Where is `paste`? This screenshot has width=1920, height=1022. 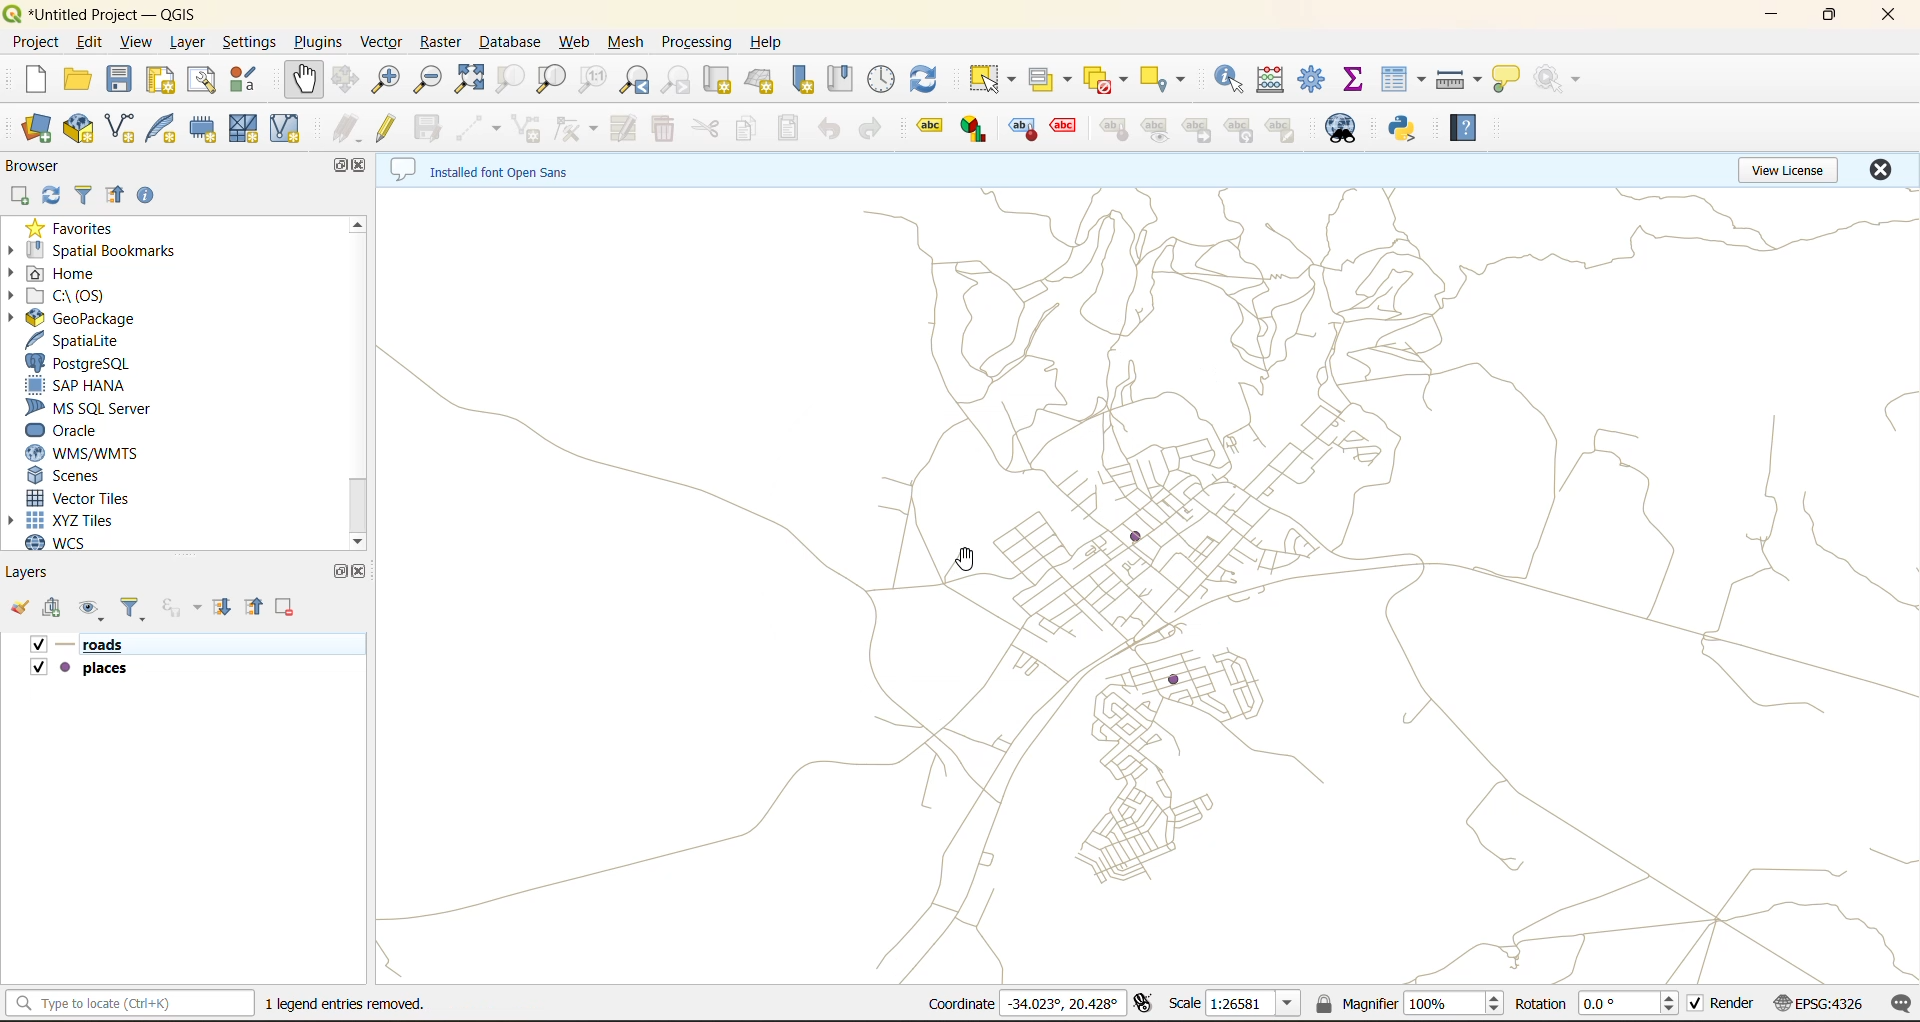
paste is located at coordinates (792, 129).